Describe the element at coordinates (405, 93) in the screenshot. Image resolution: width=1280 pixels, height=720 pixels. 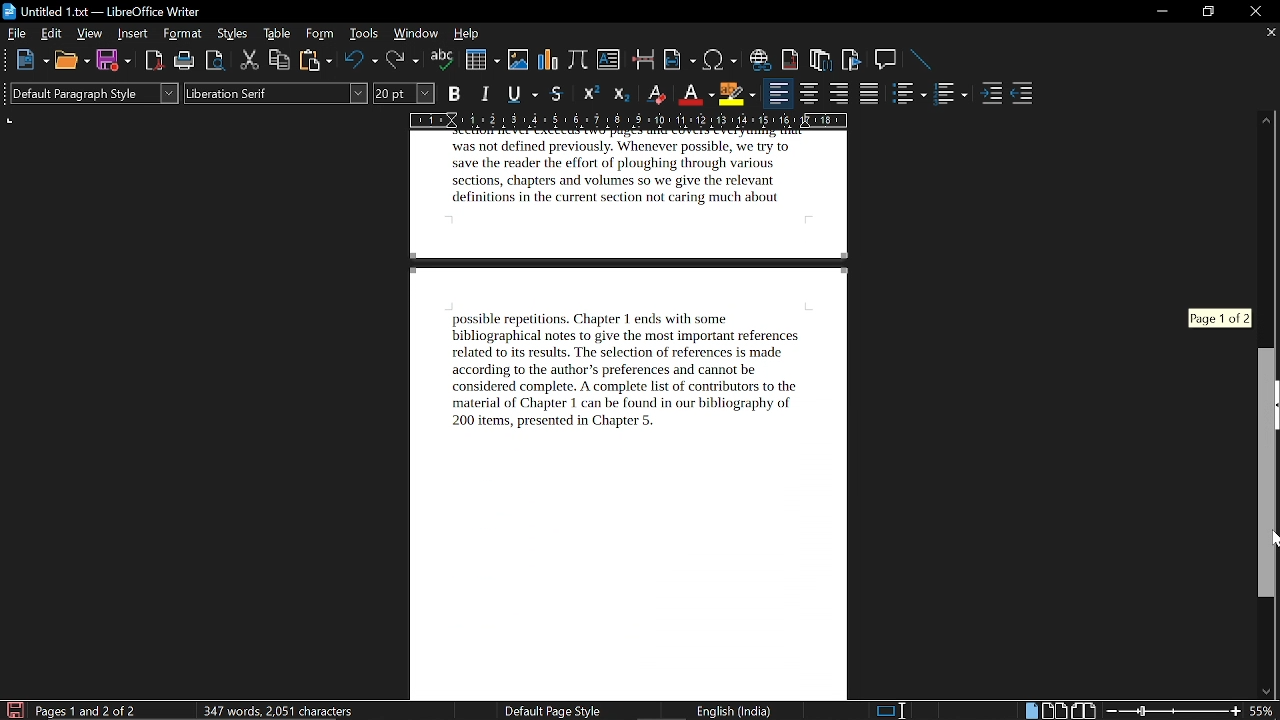
I see `font size` at that location.